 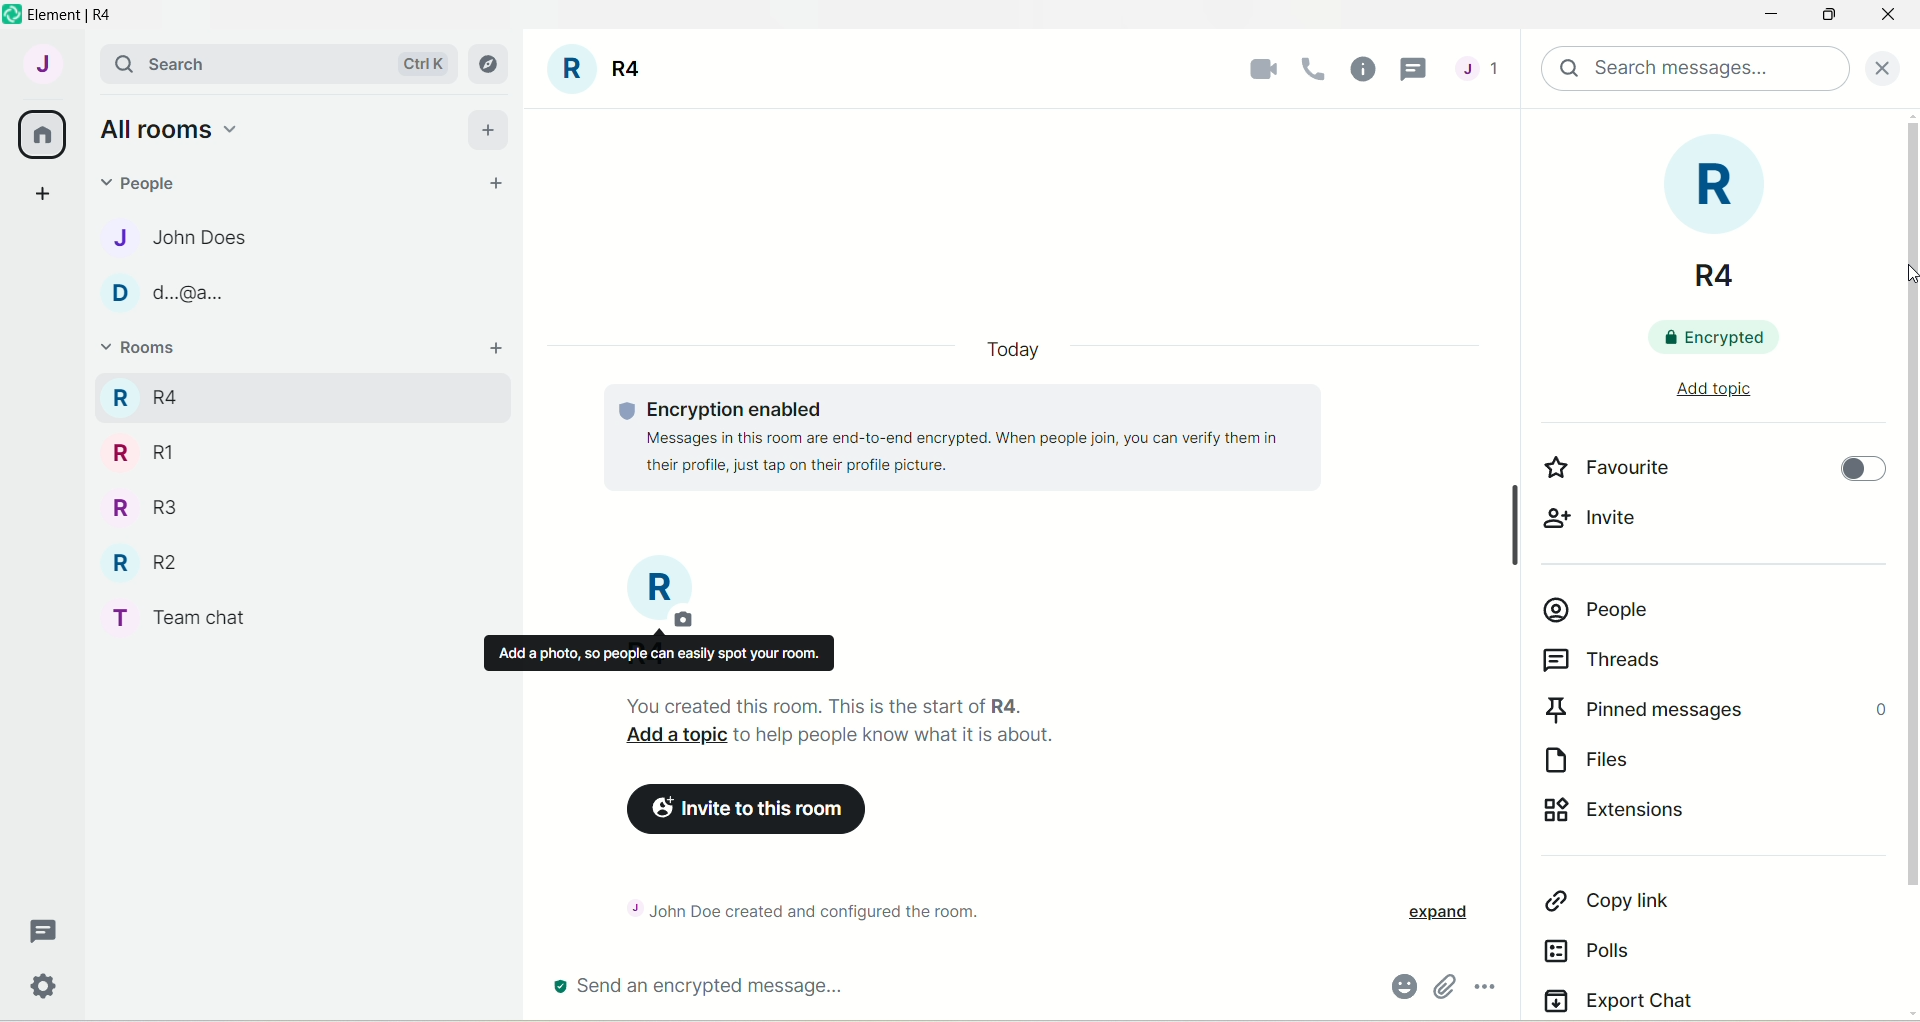 I want to click on video call, so click(x=1258, y=69).